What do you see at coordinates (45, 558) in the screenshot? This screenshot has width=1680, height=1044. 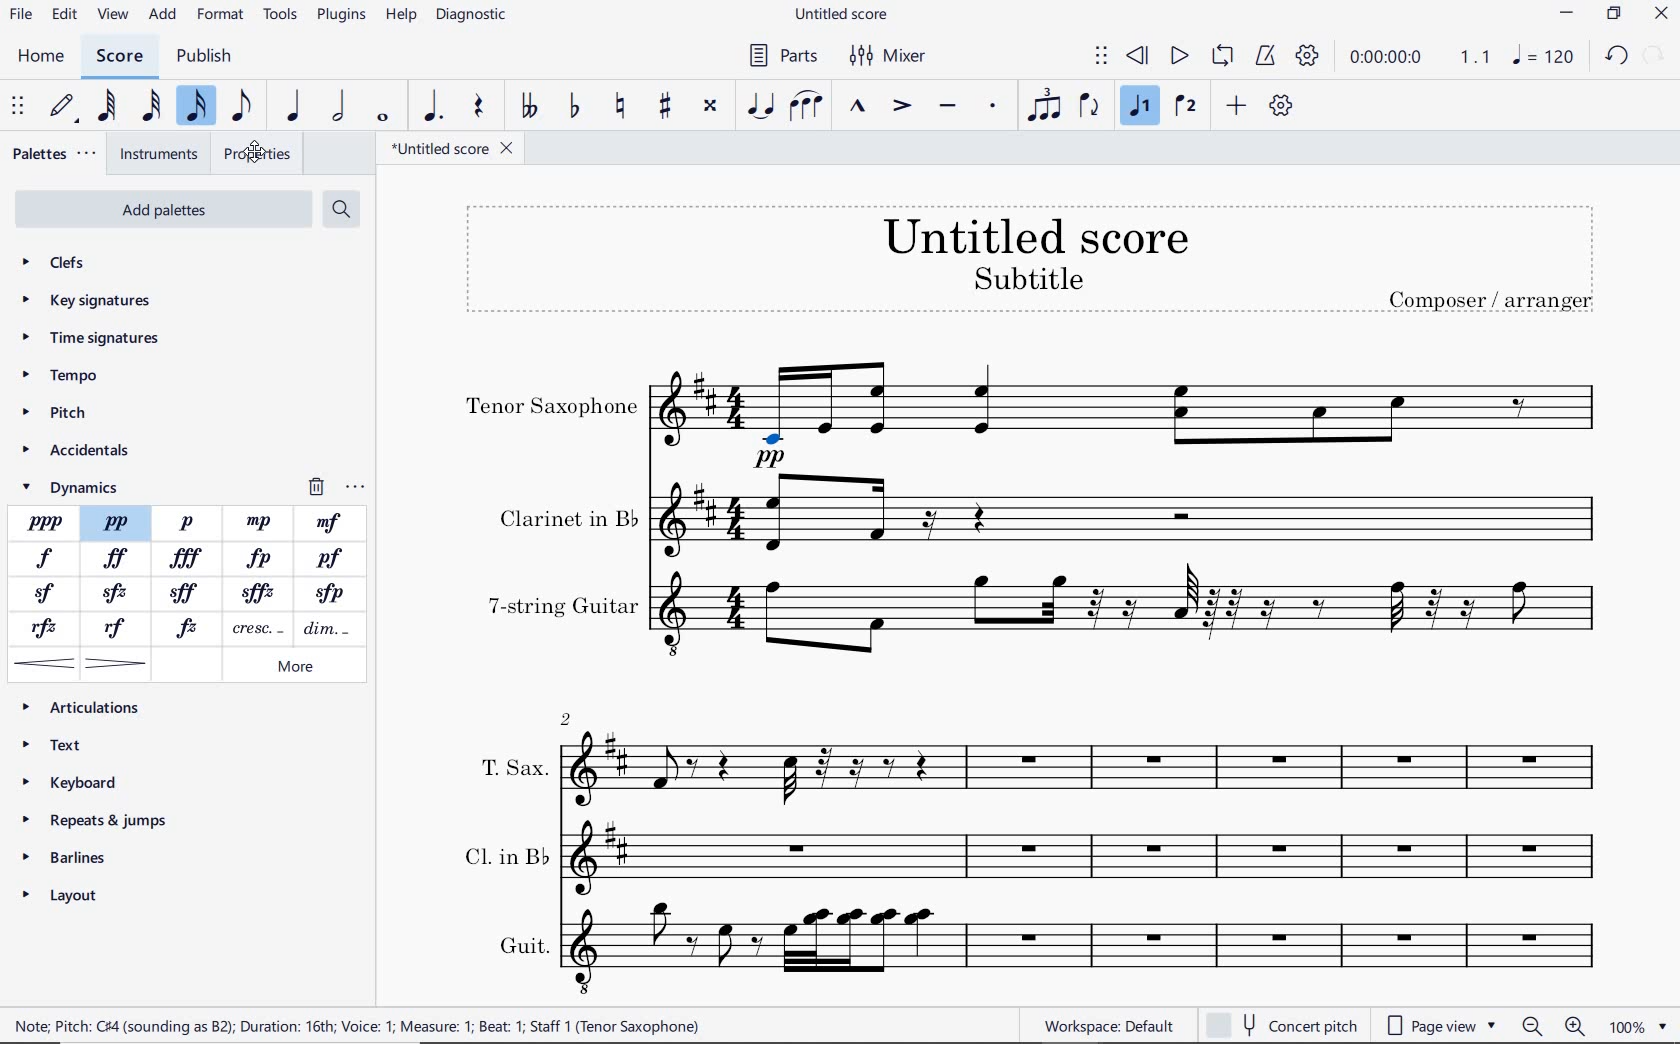 I see `F(FORTE)` at bounding box center [45, 558].